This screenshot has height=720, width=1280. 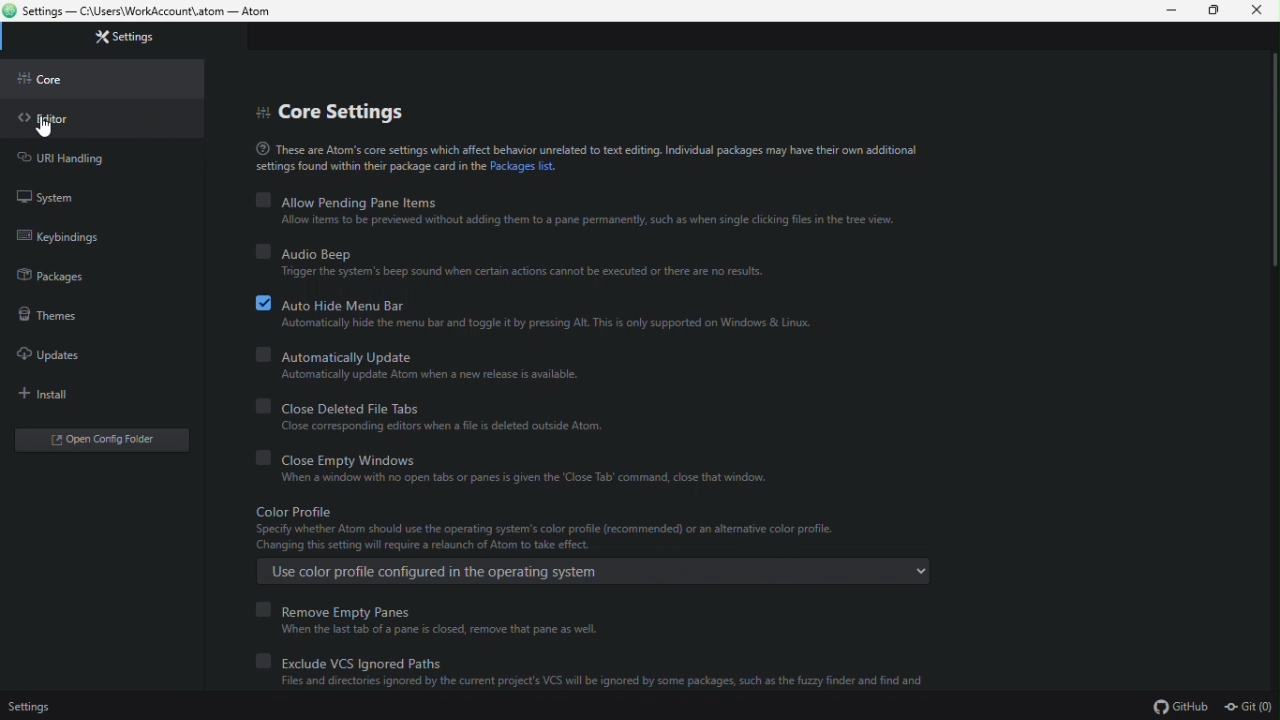 What do you see at coordinates (260, 353) in the screenshot?
I see `off` at bounding box center [260, 353].